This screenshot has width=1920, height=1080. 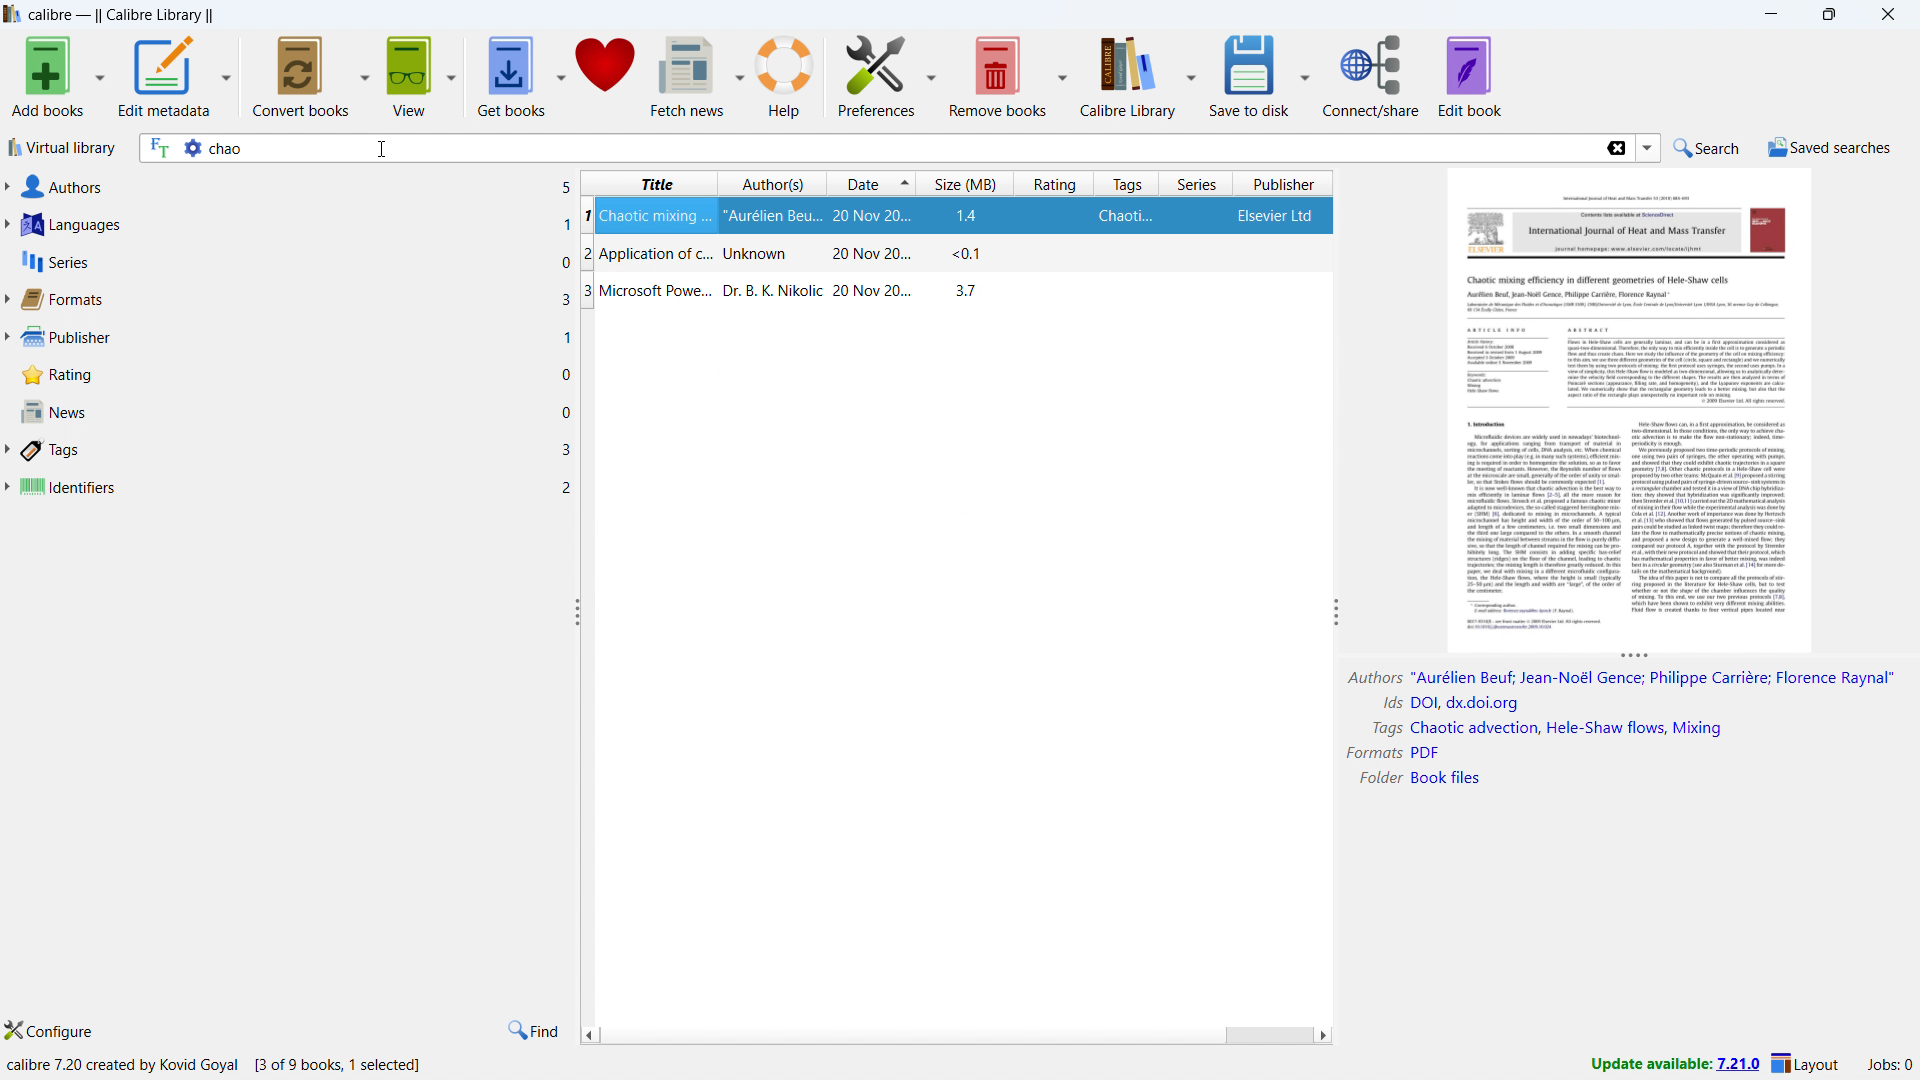 What do you see at coordinates (296, 374) in the screenshot?
I see `rating` at bounding box center [296, 374].